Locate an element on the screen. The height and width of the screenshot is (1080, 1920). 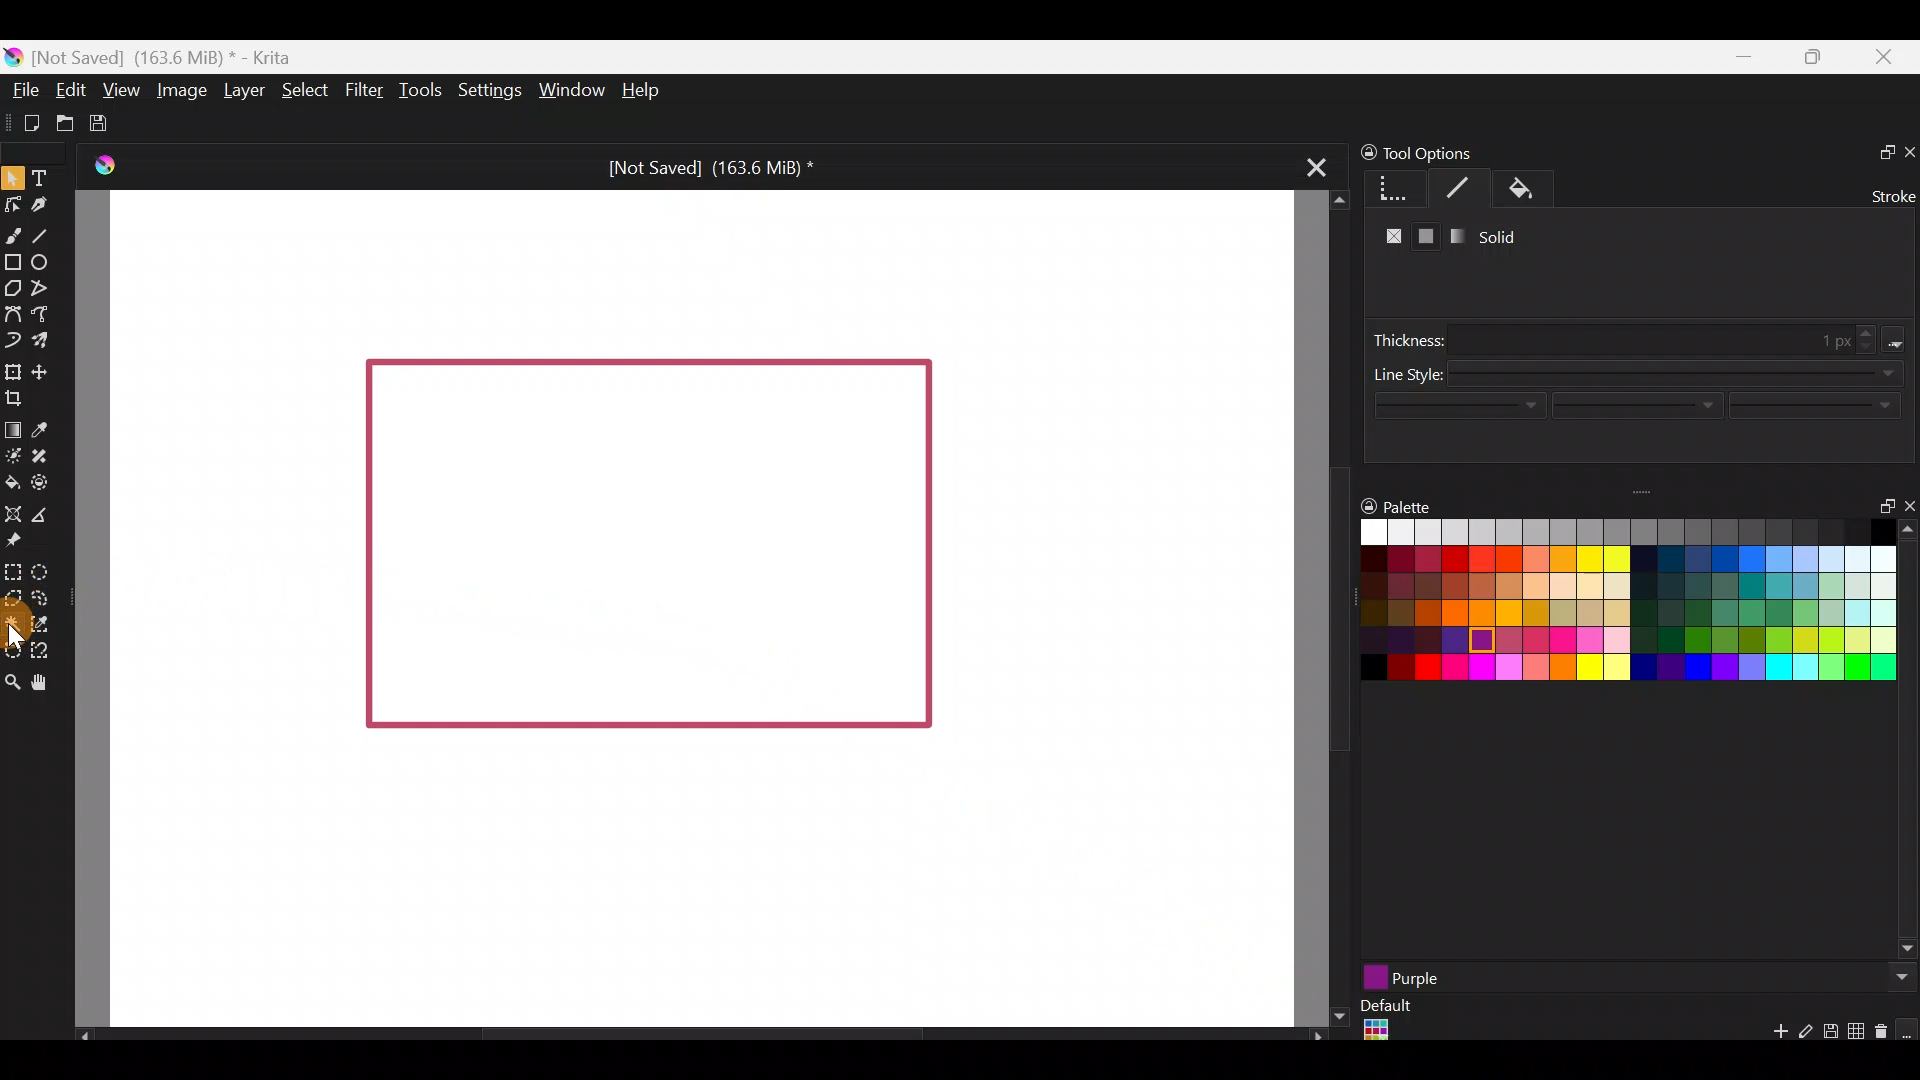
Scroll bar is located at coordinates (1908, 743).